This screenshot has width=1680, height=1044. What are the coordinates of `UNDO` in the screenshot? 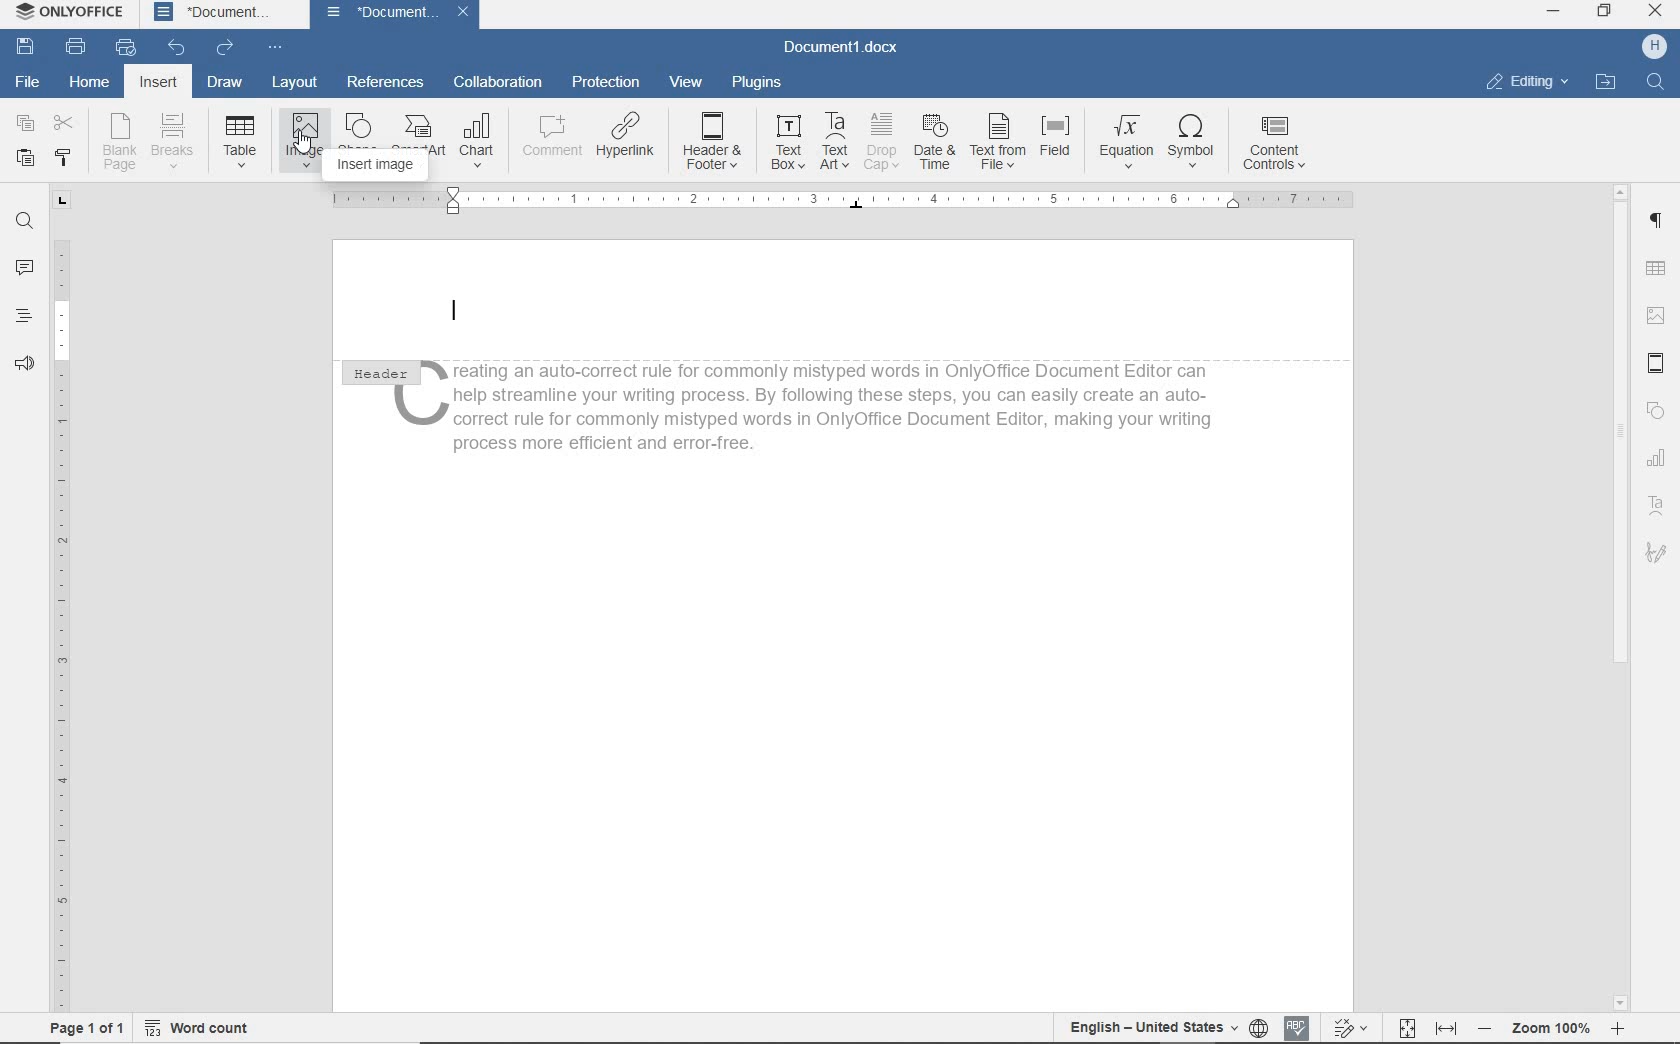 It's located at (178, 45).